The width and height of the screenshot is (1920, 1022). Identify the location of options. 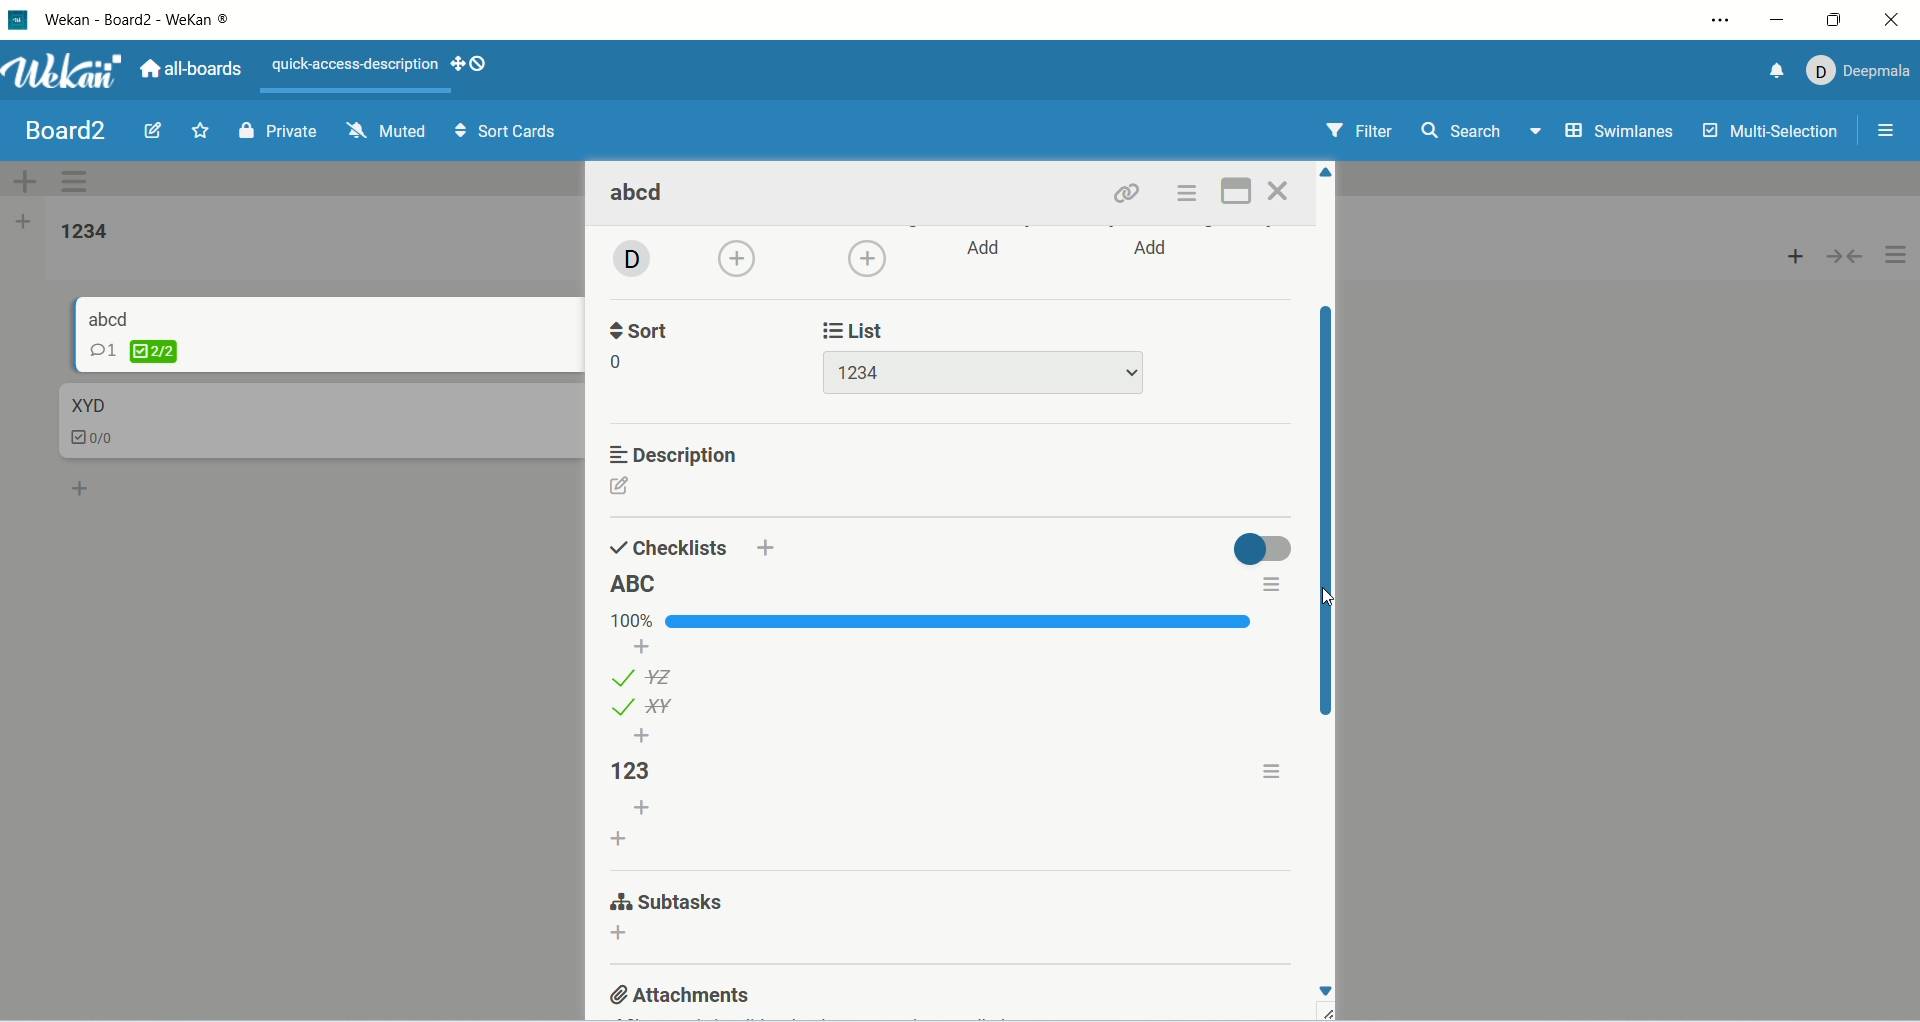
(1899, 256).